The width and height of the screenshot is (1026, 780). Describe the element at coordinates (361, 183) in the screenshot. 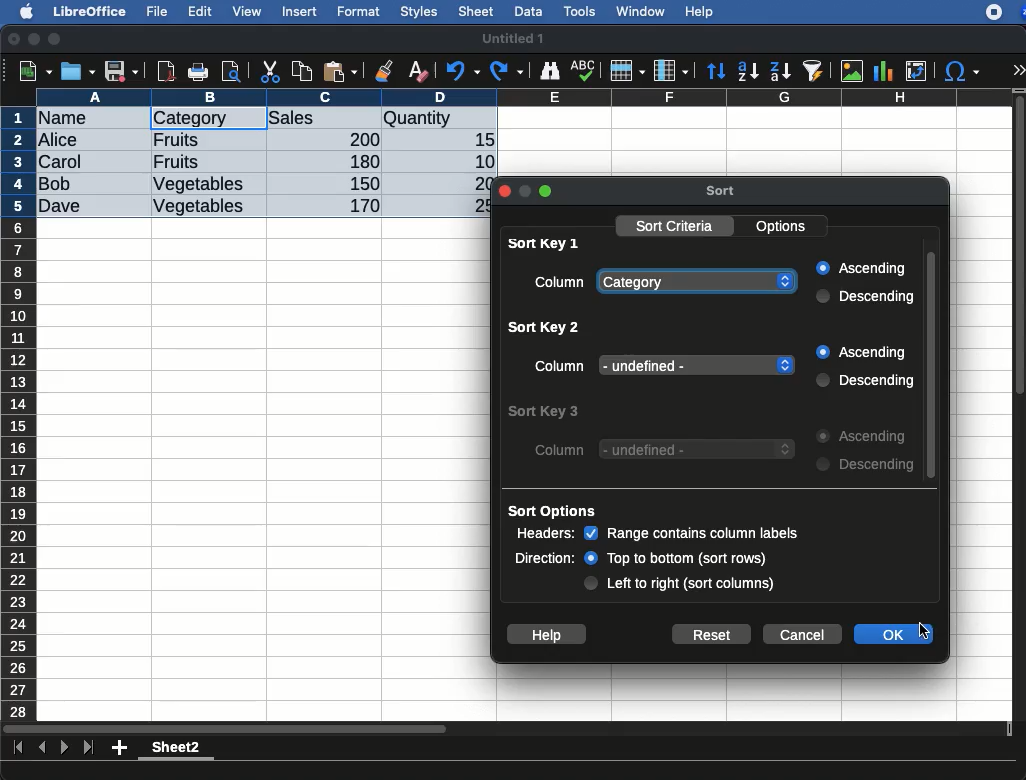

I see `150` at that location.